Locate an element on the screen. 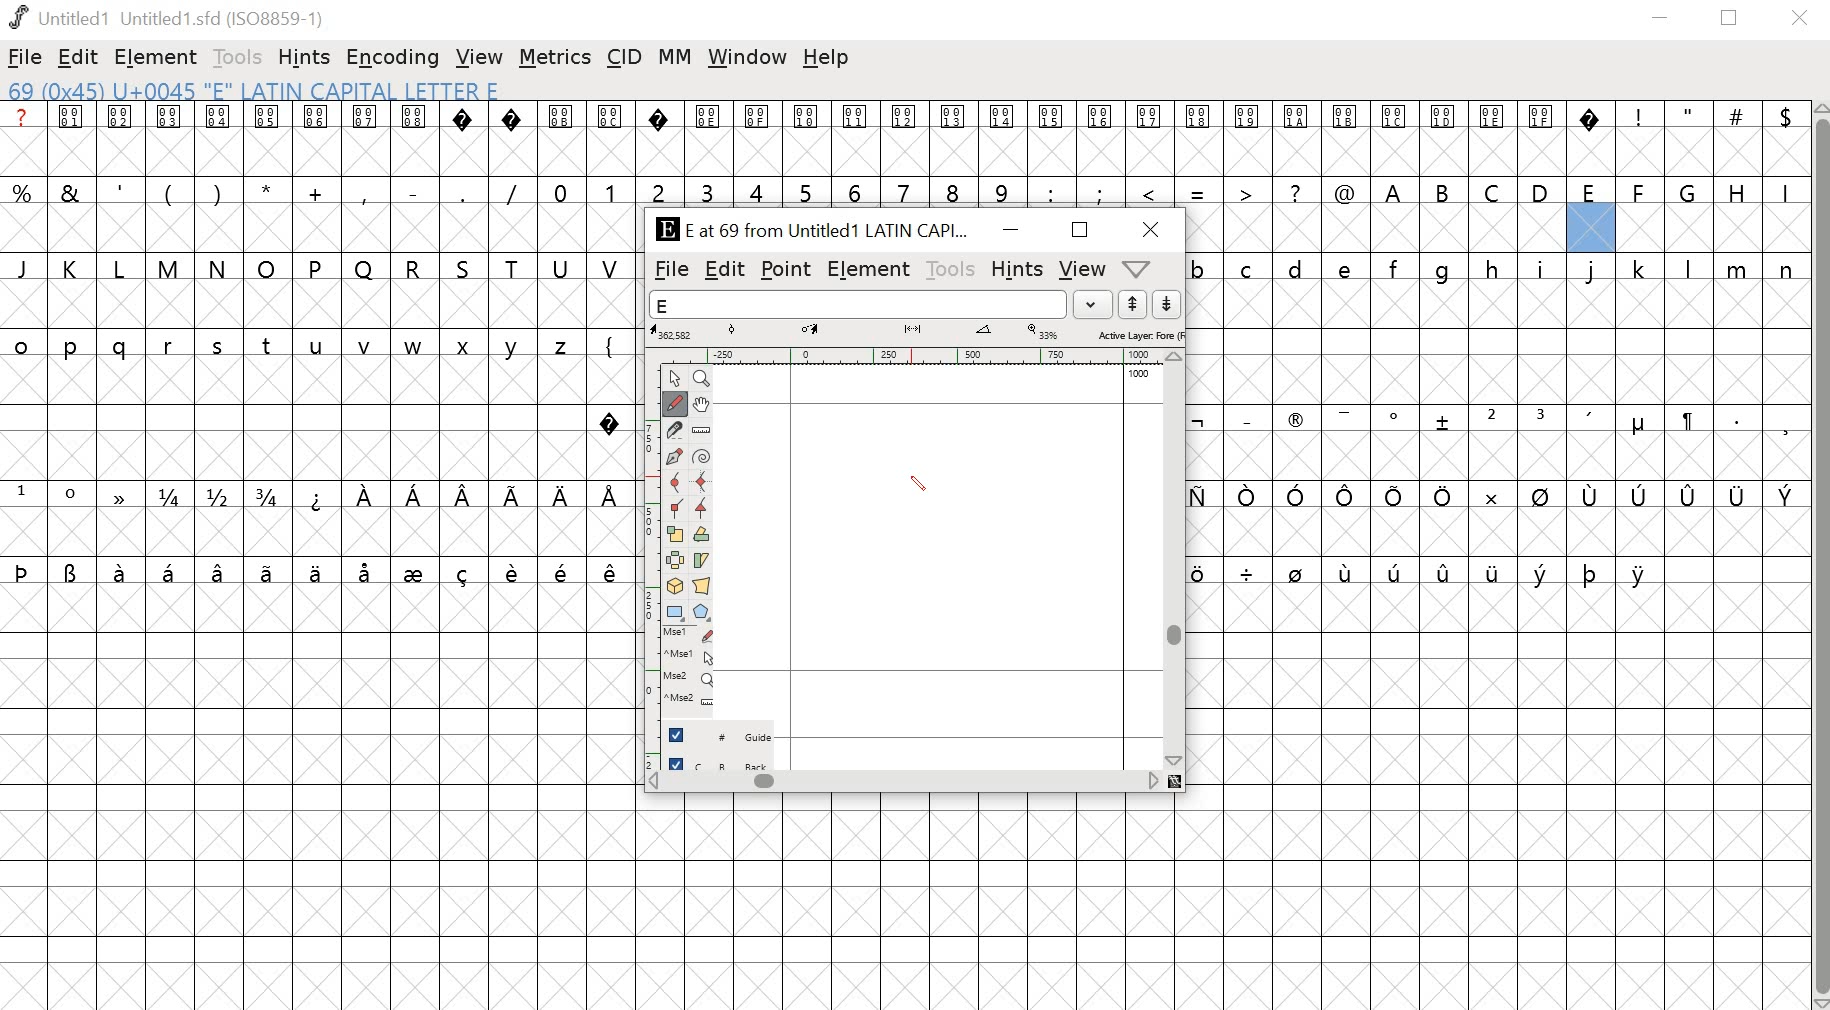  empty cells is located at coordinates (315, 304).